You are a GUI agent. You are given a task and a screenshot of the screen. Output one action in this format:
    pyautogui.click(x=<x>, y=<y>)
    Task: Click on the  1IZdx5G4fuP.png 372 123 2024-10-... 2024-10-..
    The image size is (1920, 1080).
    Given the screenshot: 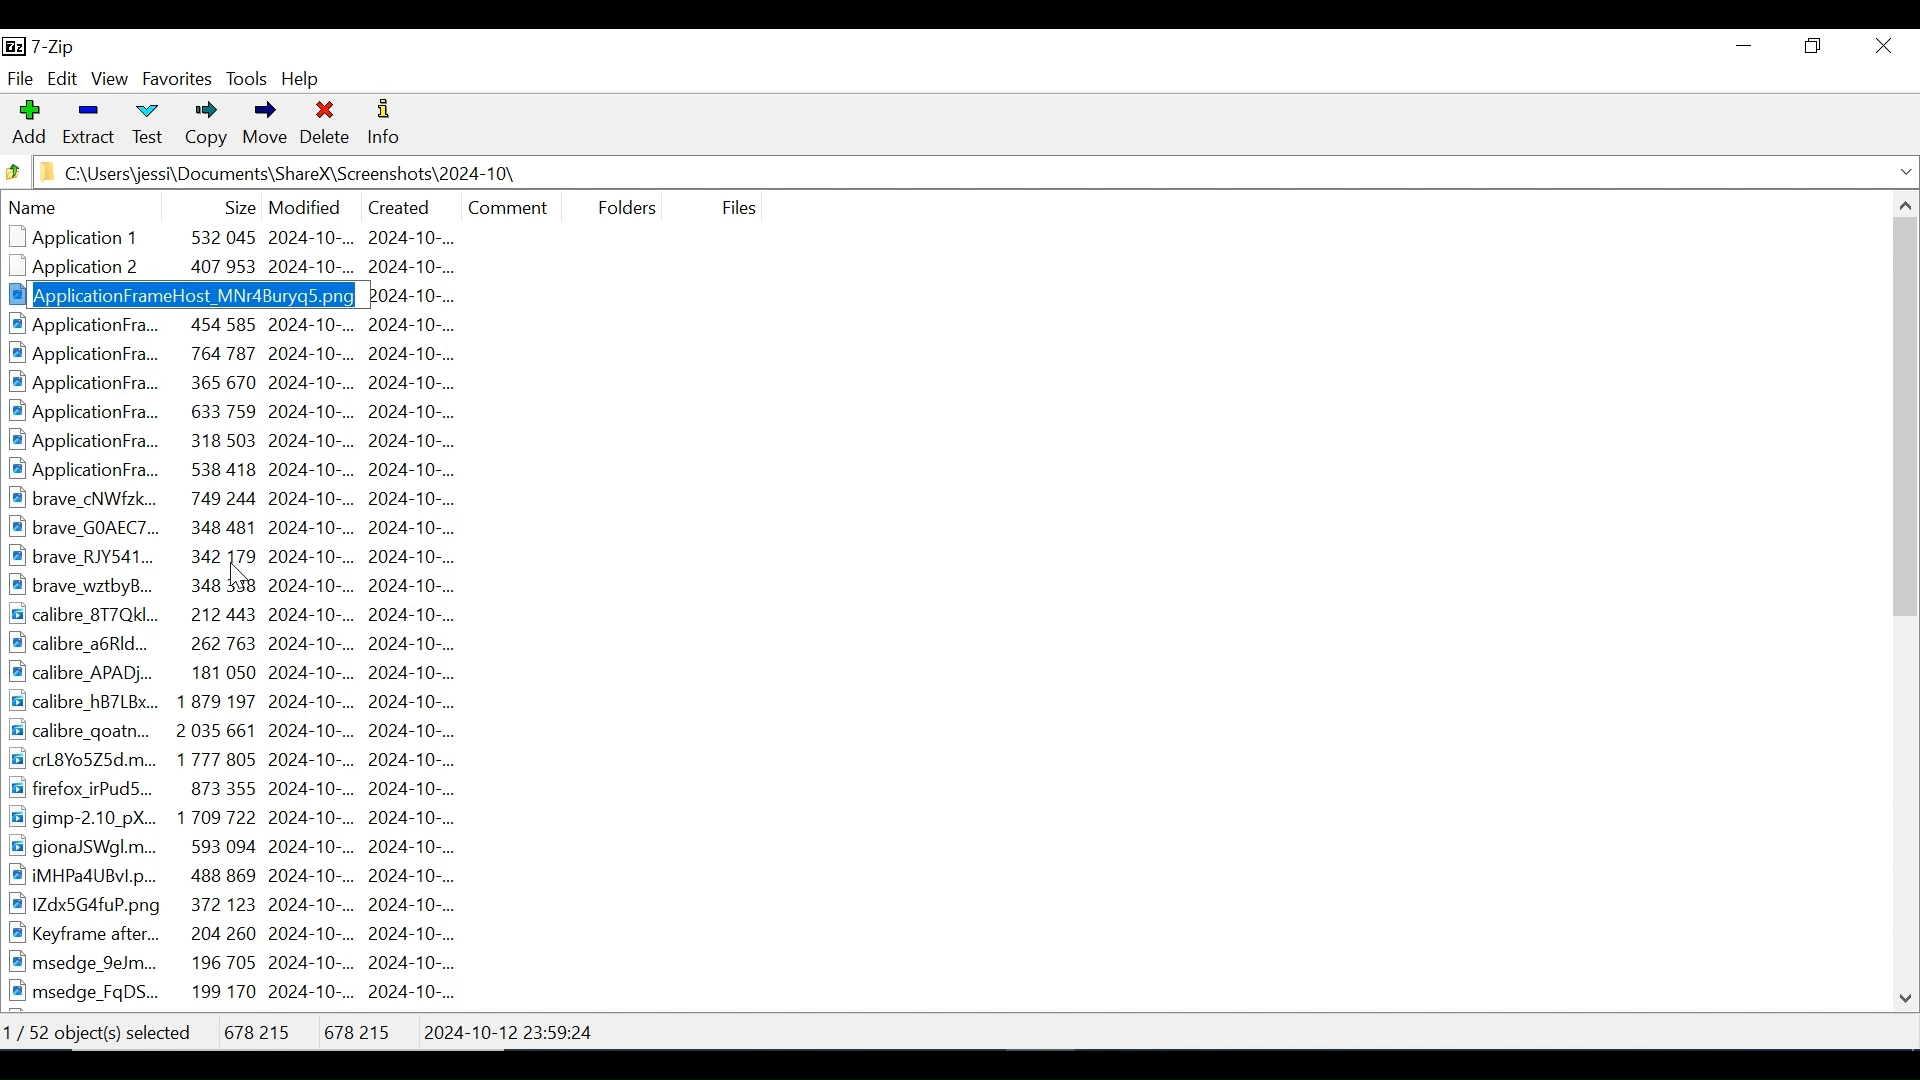 What is the action you would take?
    pyautogui.click(x=238, y=905)
    